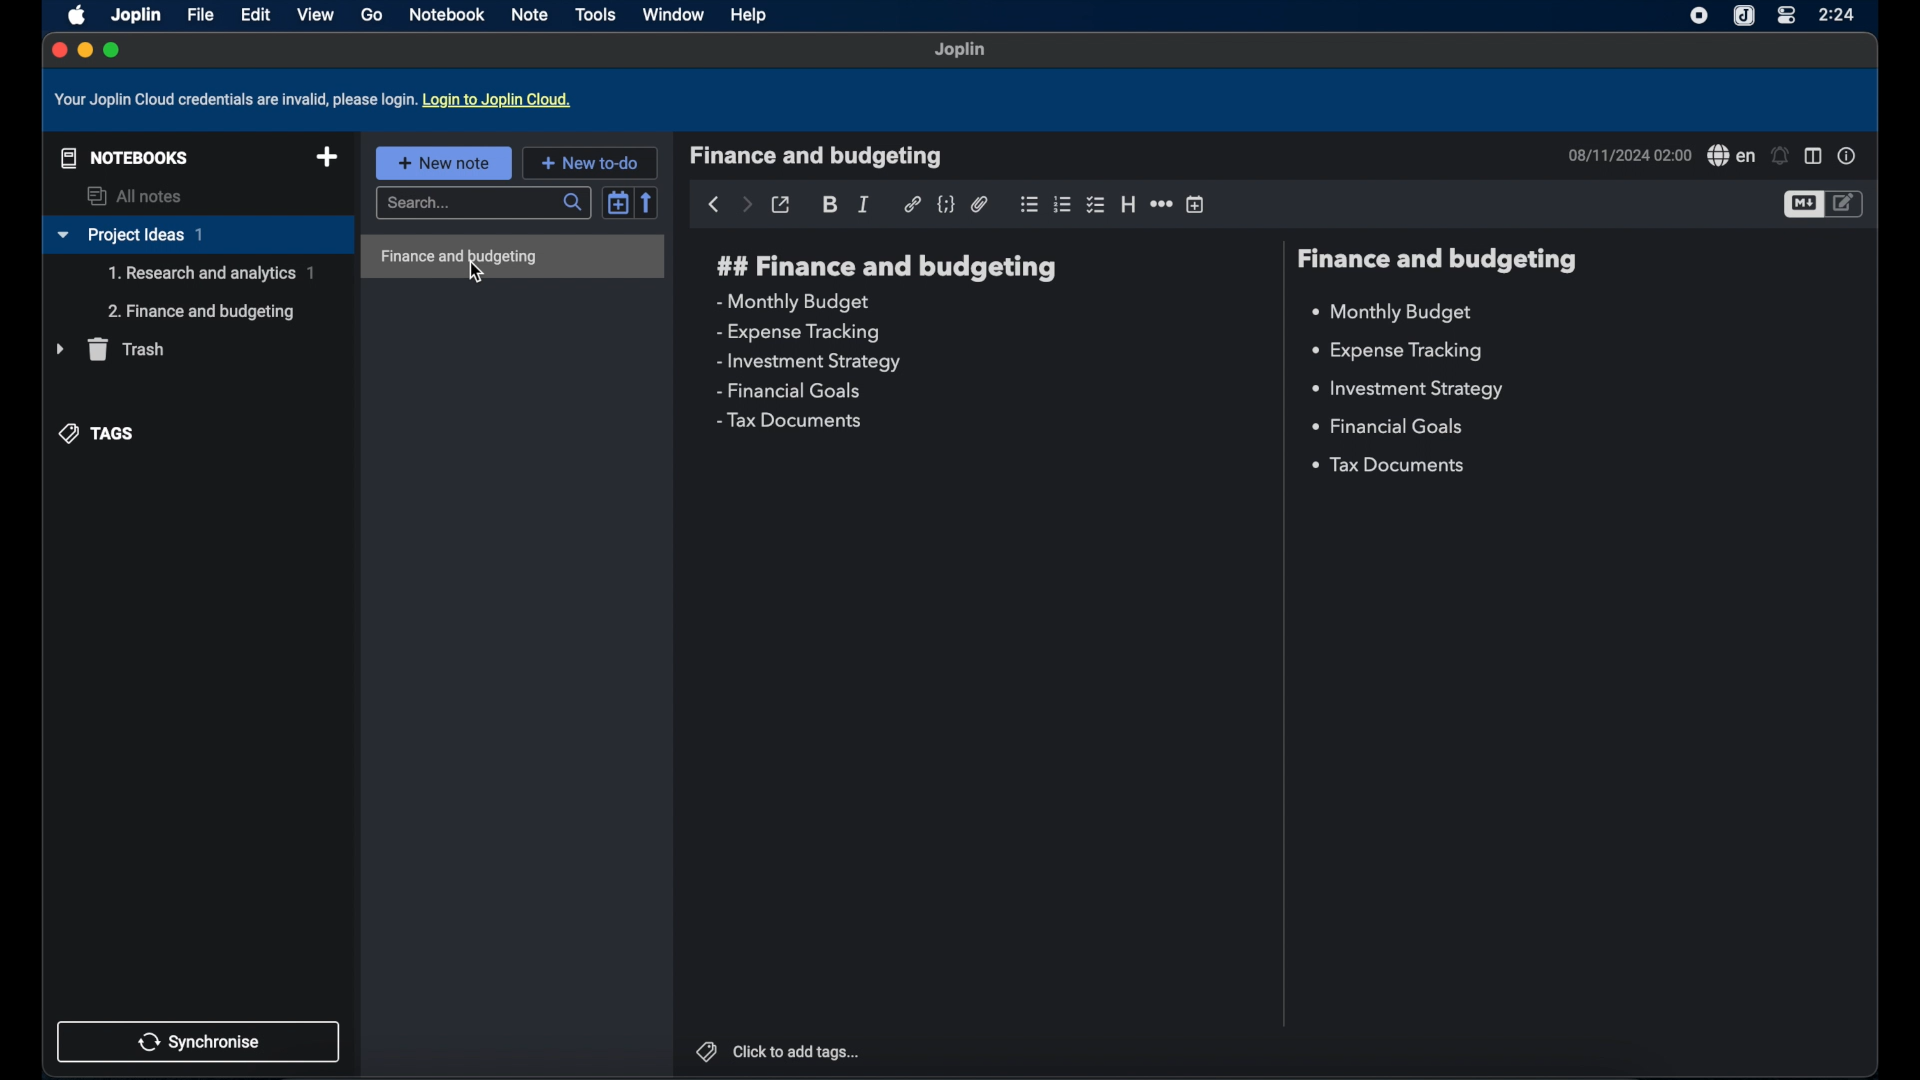 The image size is (1920, 1080). I want to click on project ideas 1, so click(197, 236).